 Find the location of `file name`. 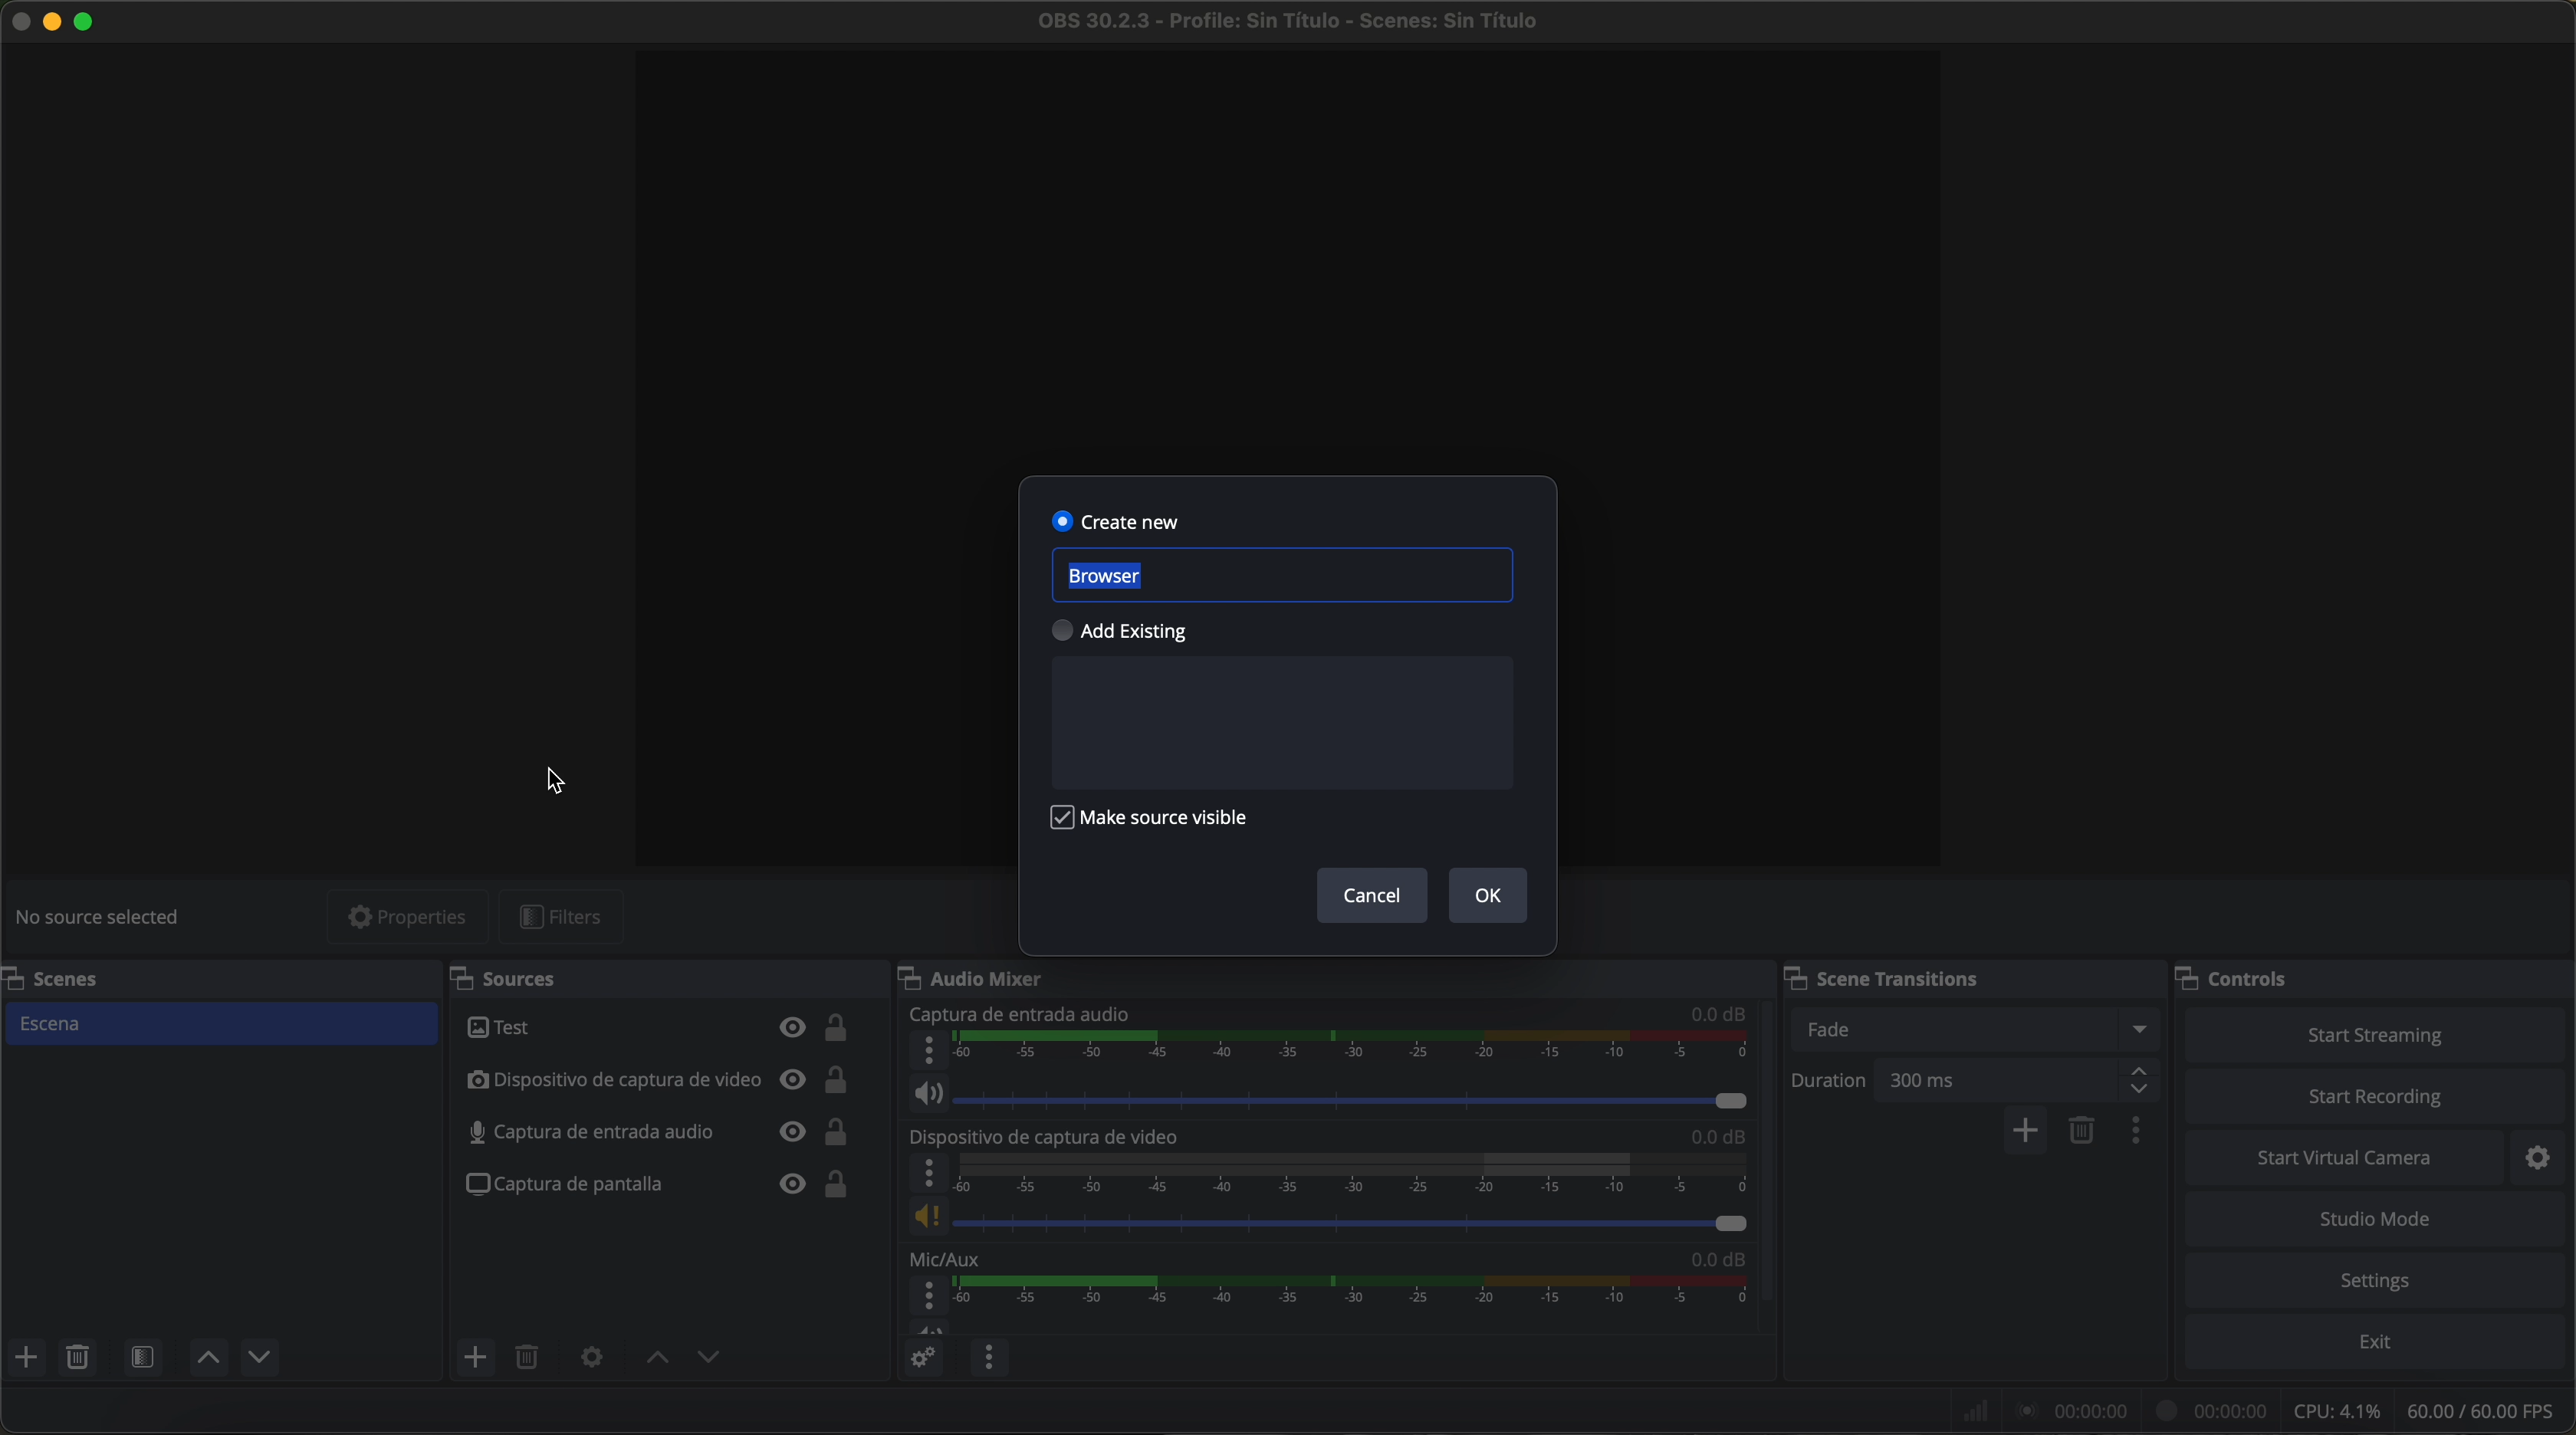

file name is located at coordinates (1288, 21).